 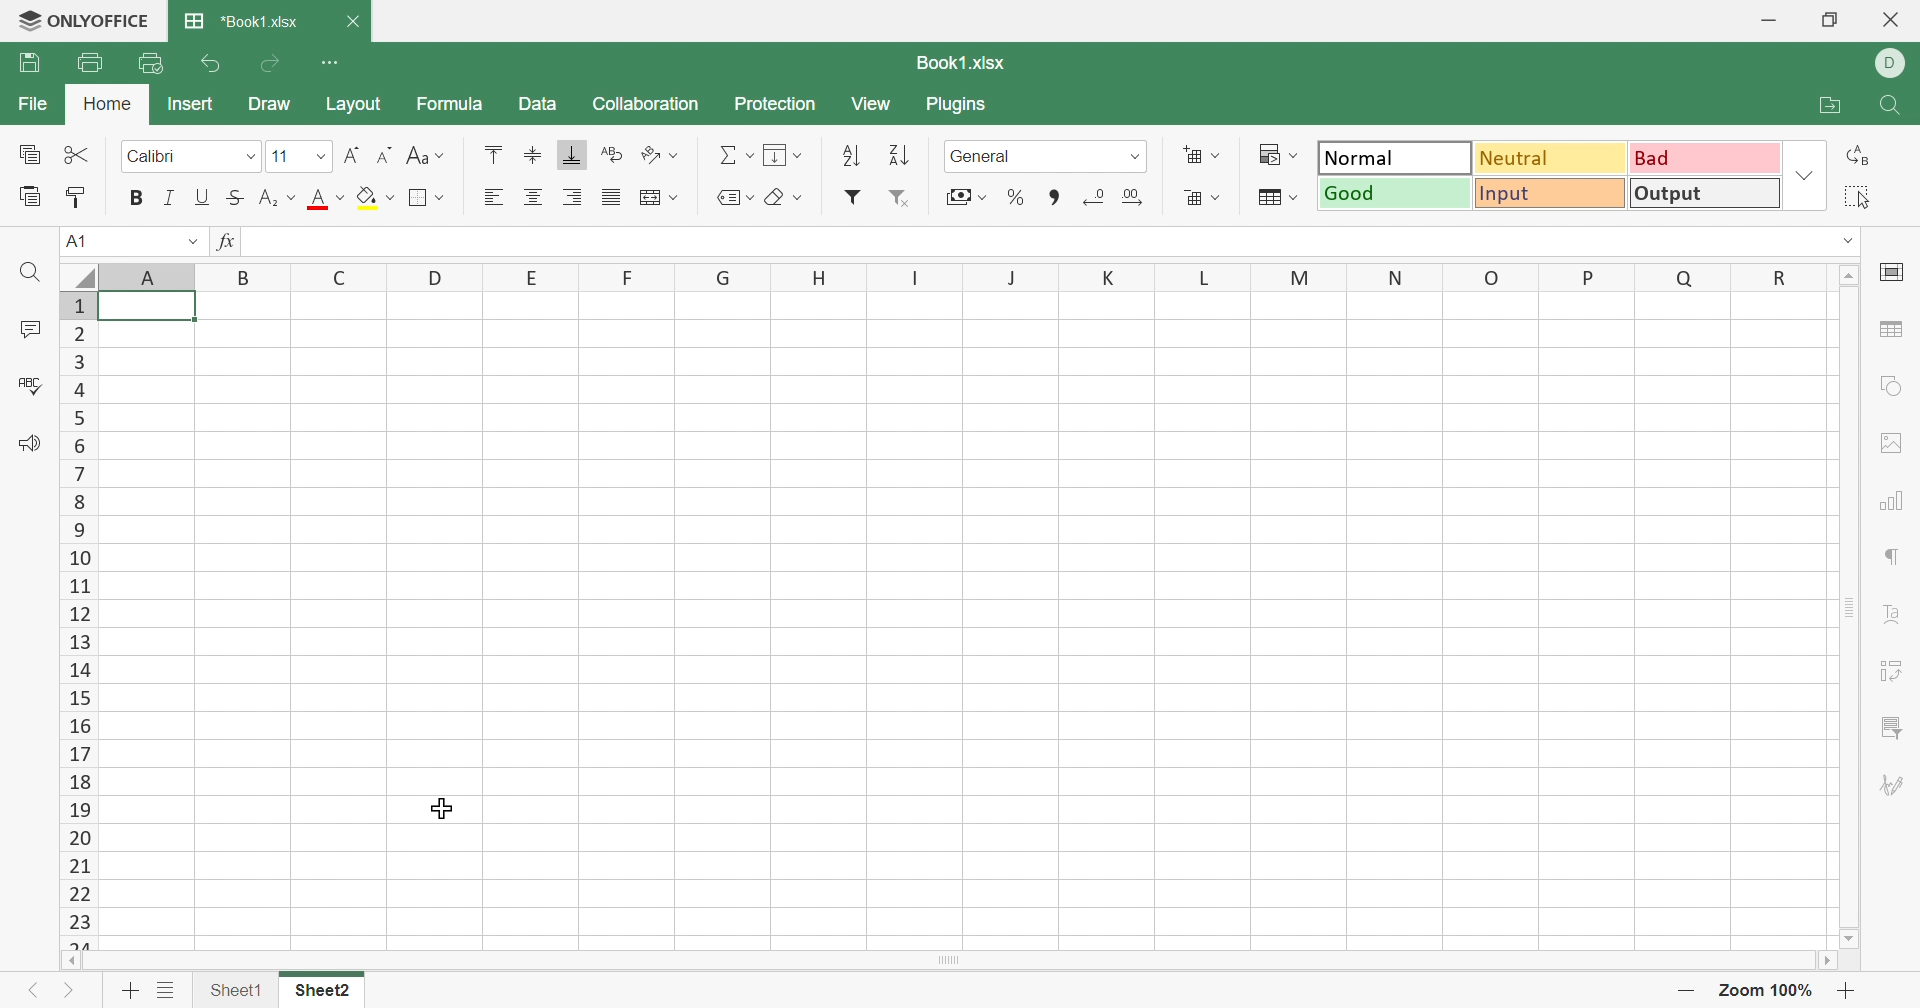 What do you see at coordinates (30, 61) in the screenshot?
I see `Save` at bounding box center [30, 61].